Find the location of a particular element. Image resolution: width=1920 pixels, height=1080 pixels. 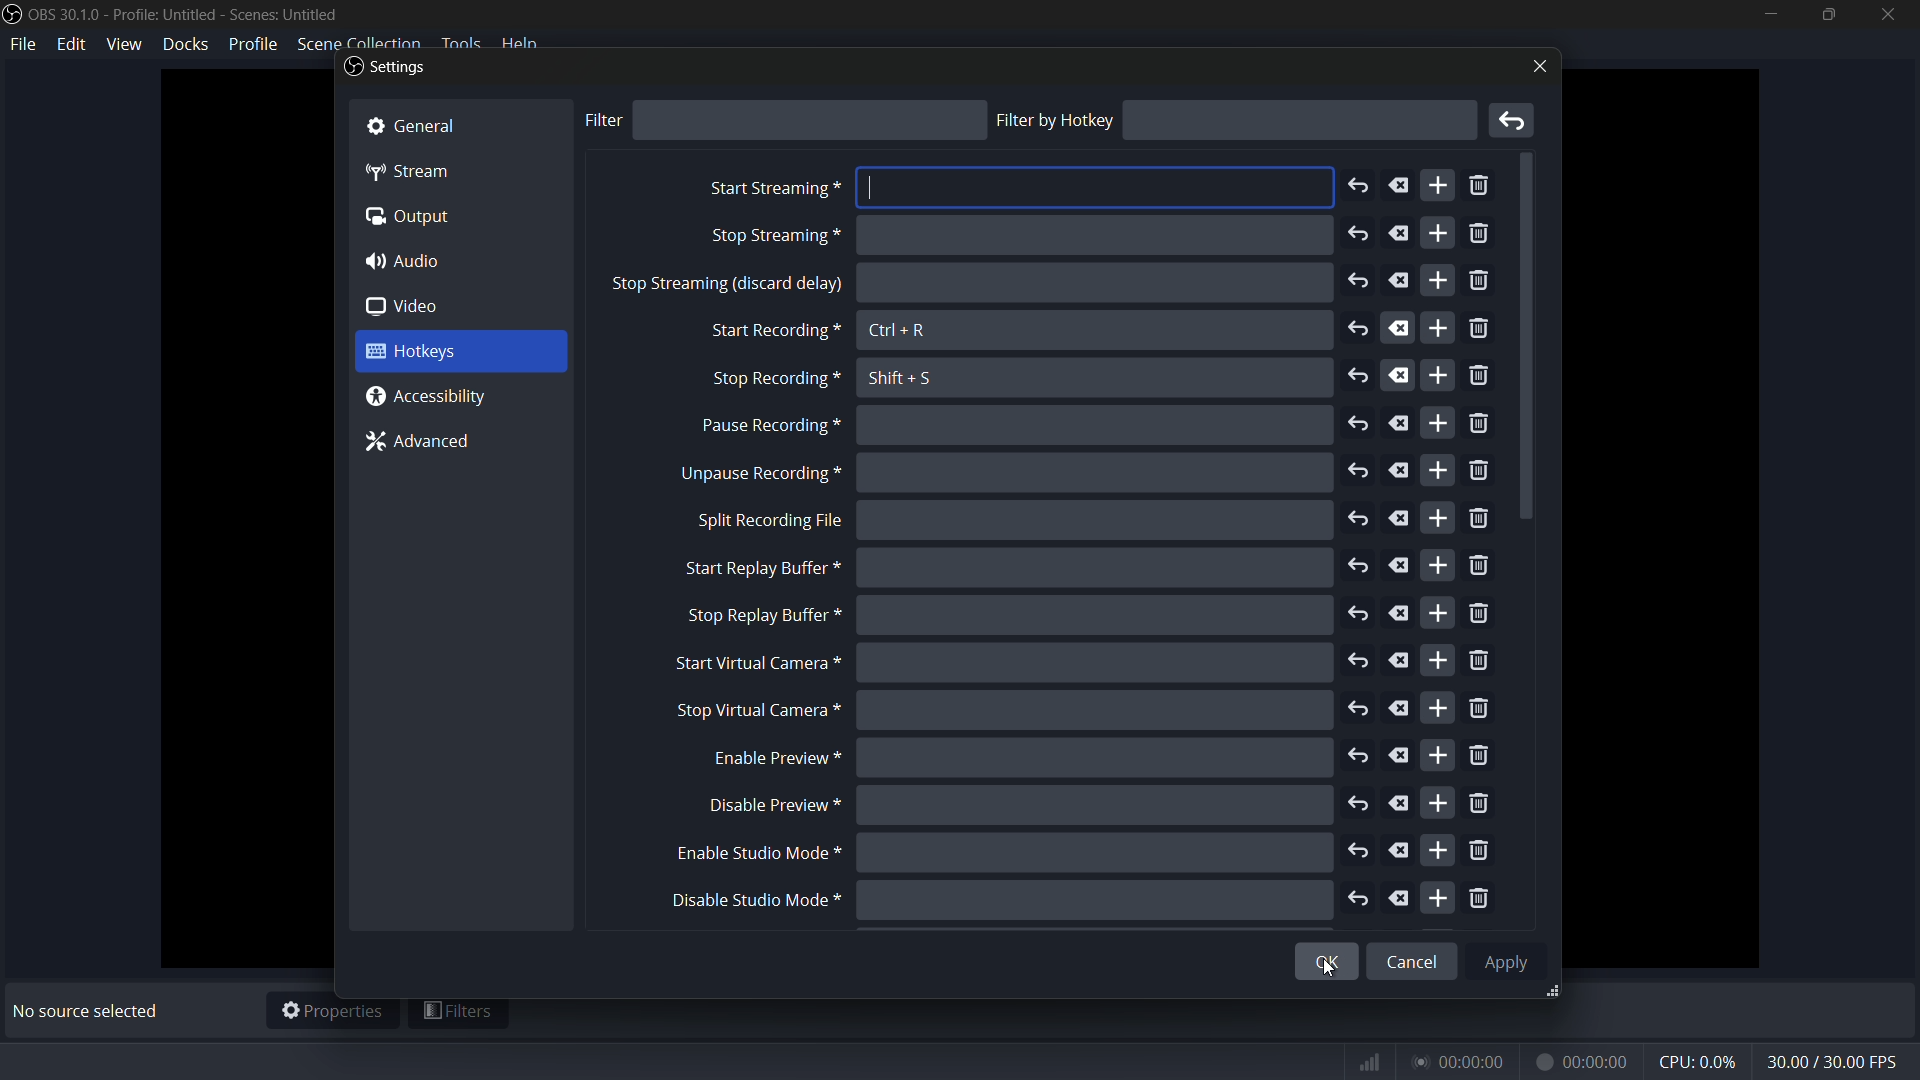

remove is located at coordinates (1479, 900).